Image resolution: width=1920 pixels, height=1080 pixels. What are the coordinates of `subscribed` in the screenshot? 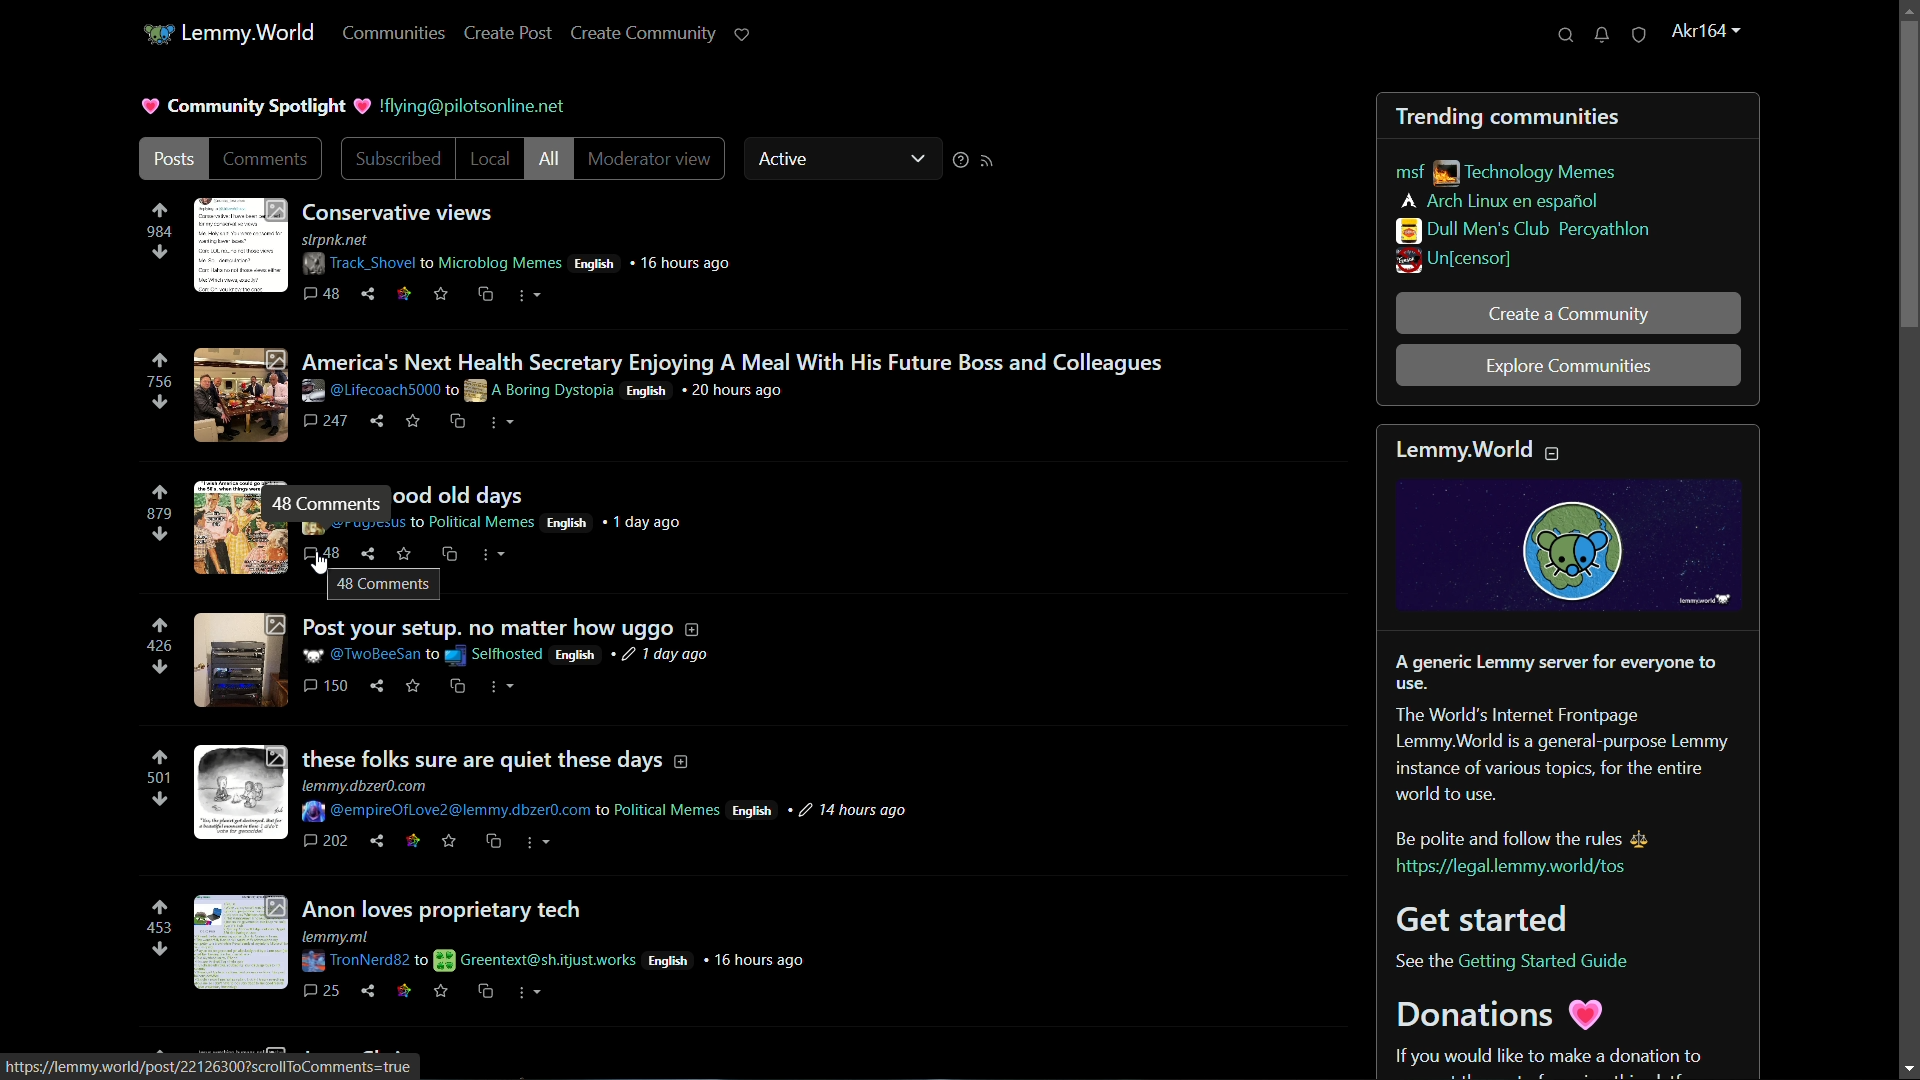 It's located at (395, 160).